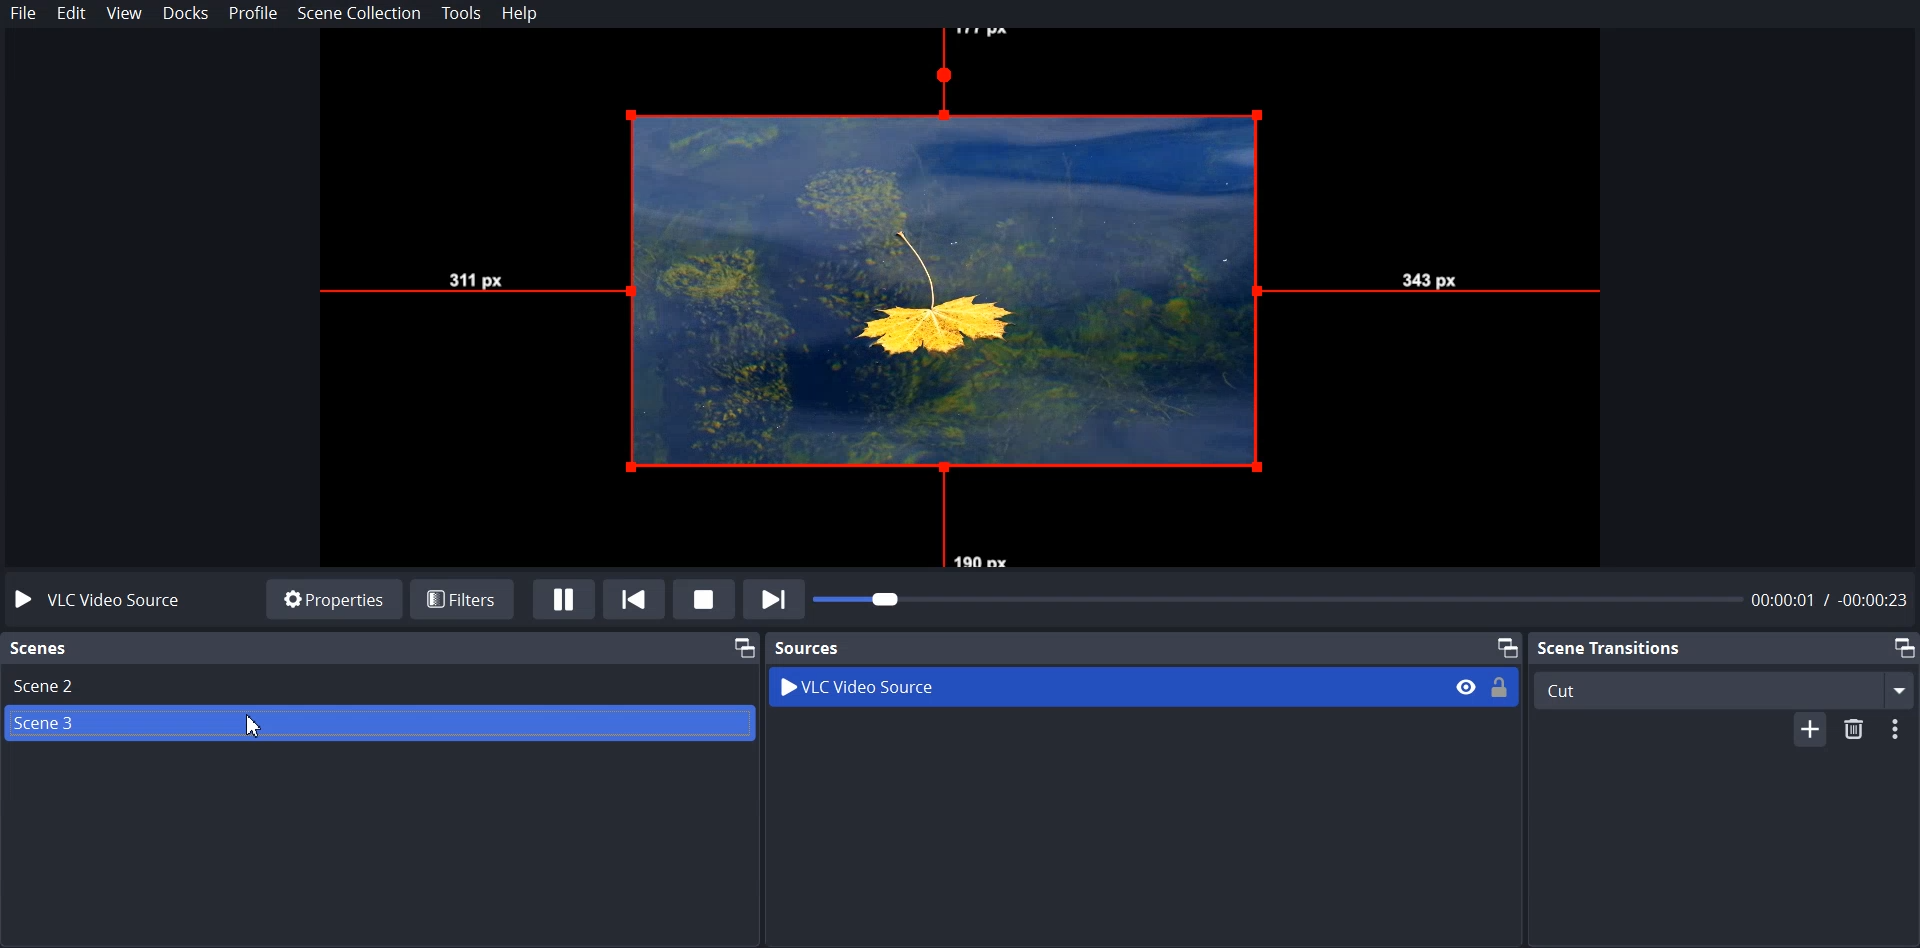 The width and height of the screenshot is (1920, 948). I want to click on options, so click(1902, 727).